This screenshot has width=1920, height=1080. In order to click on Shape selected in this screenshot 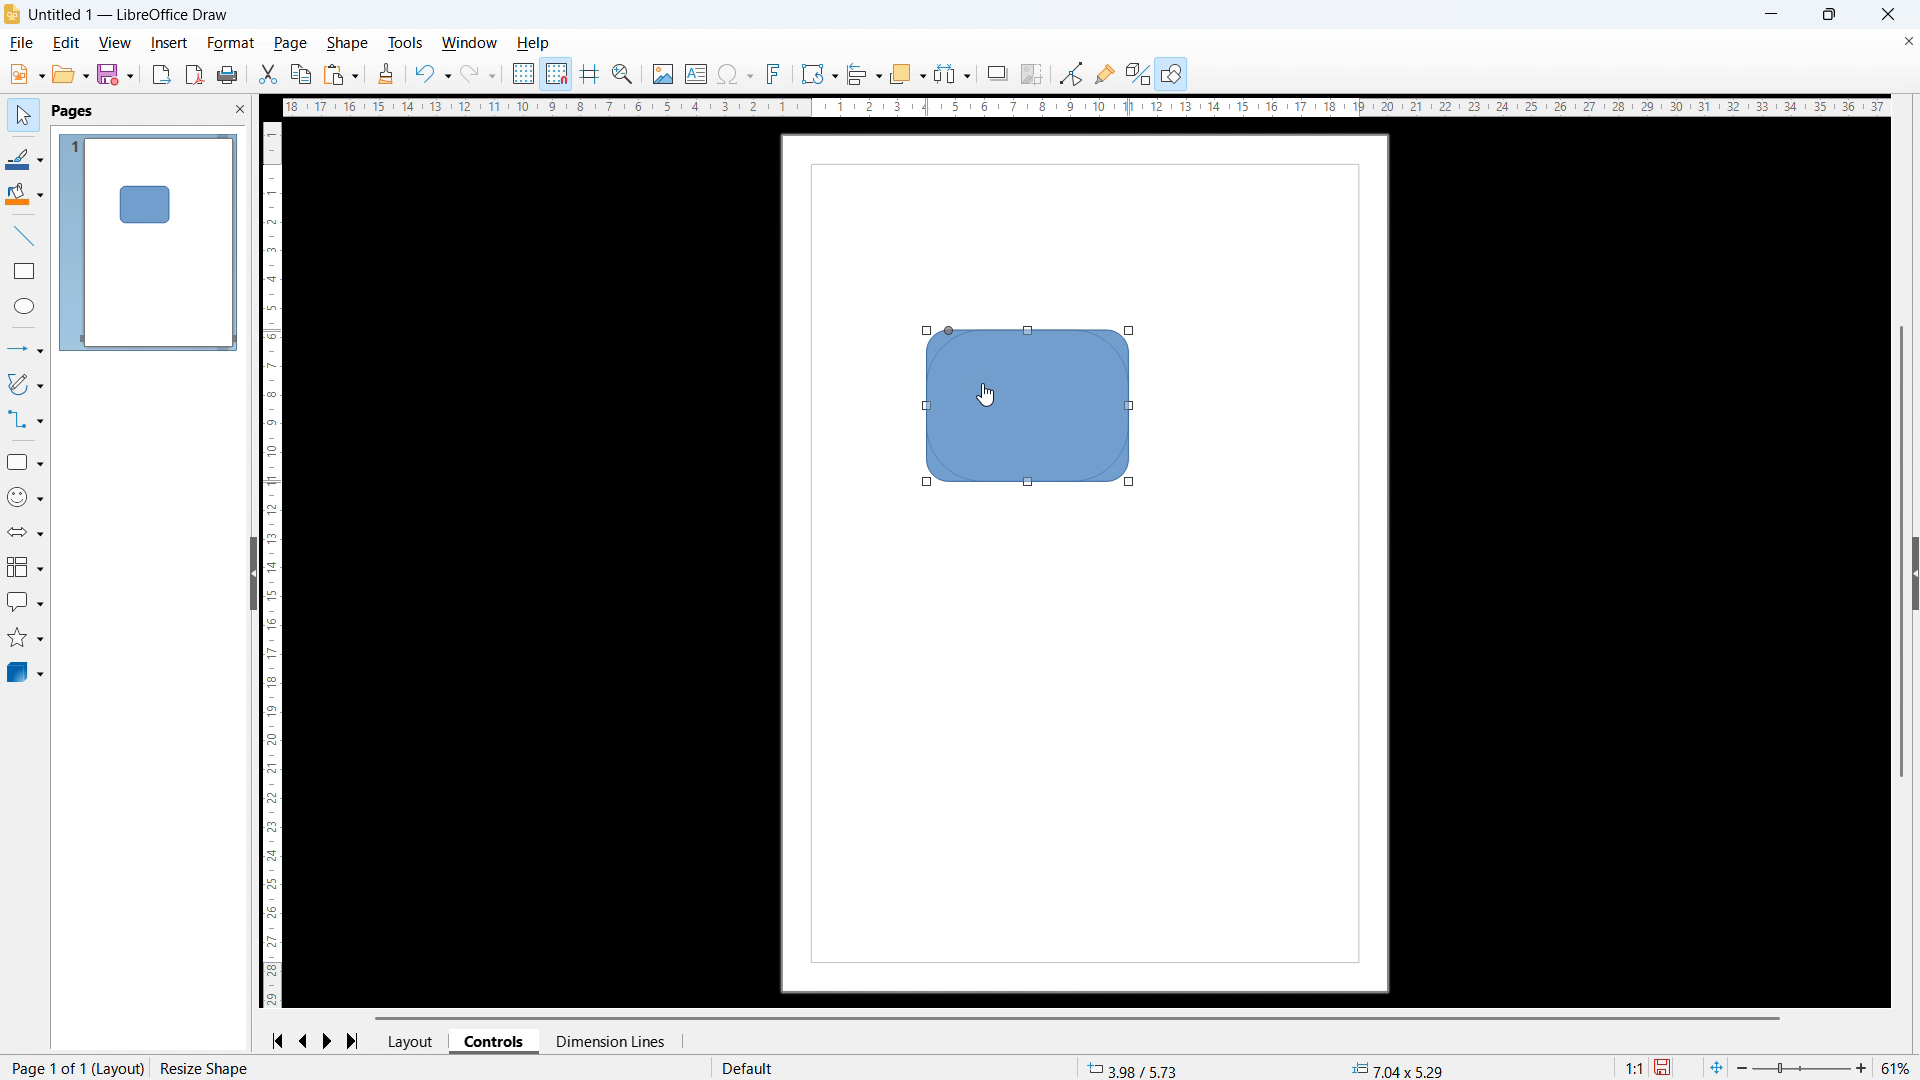, I will do `click(213, 1068)`.